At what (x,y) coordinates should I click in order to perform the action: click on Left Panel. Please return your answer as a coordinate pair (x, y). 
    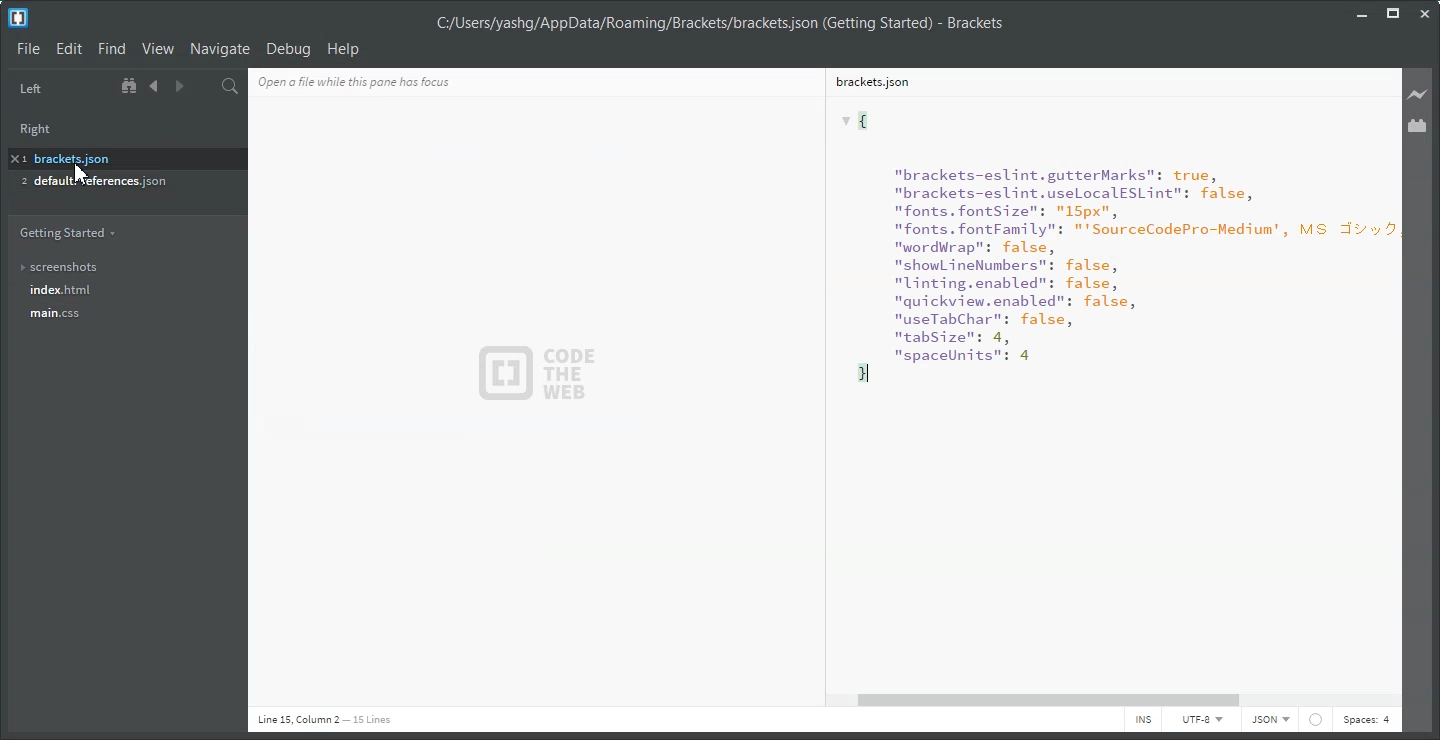
    Looking at the image, I should click on (30, 89).